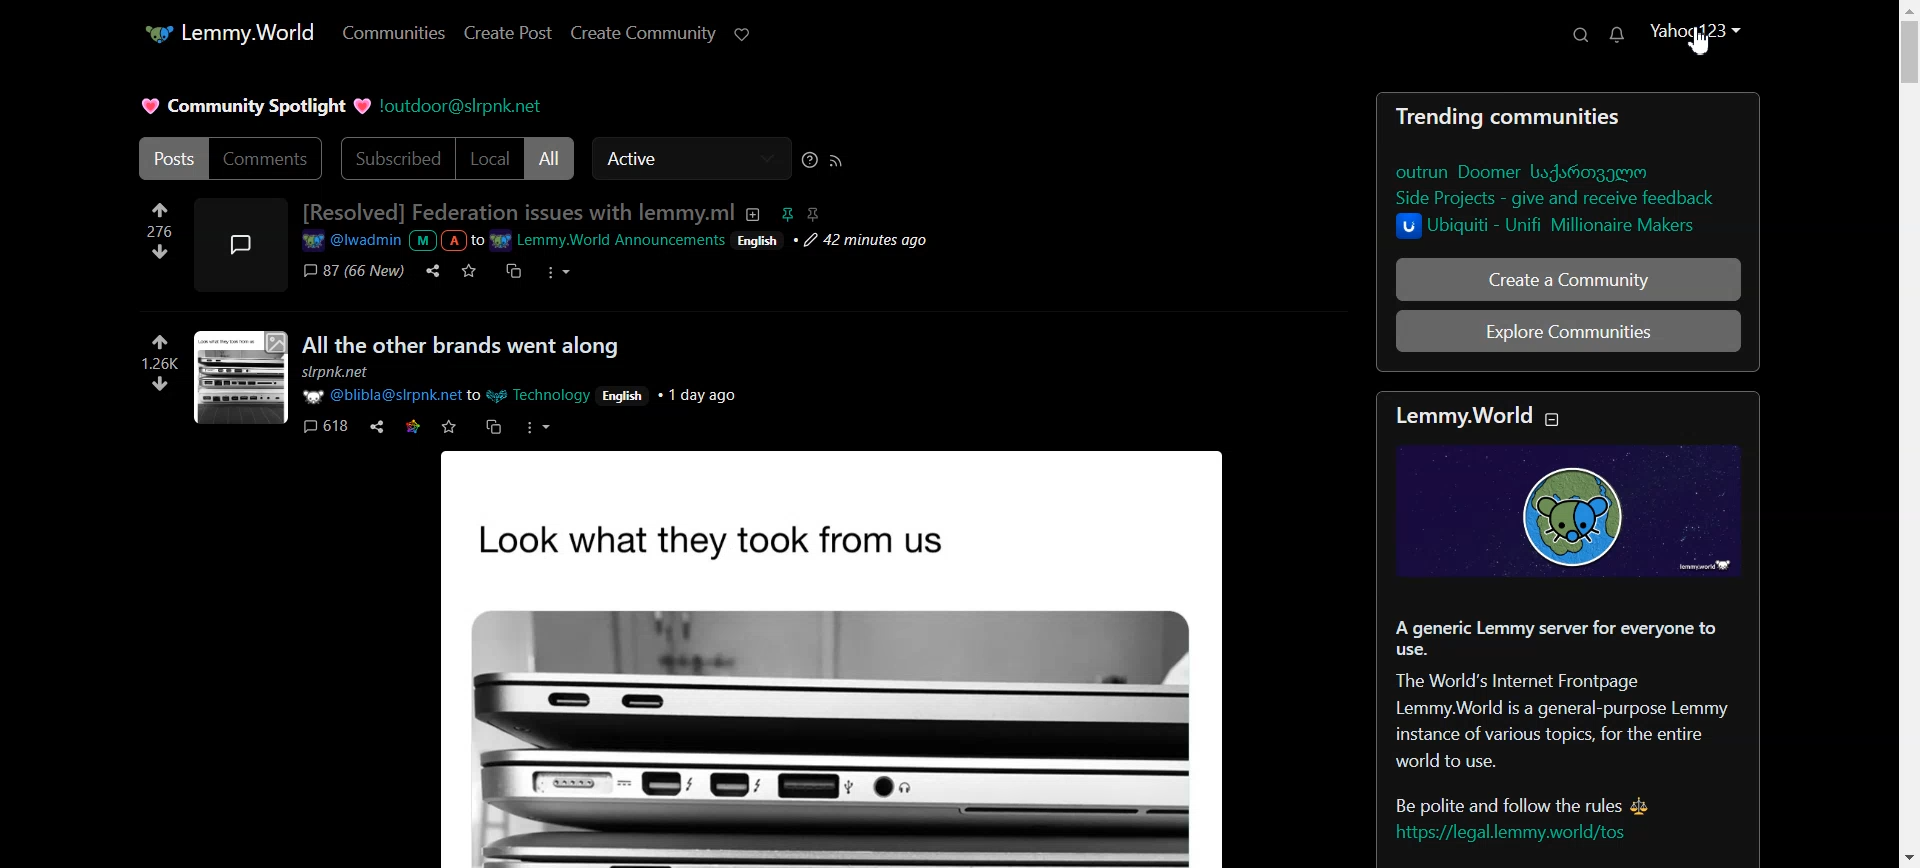  What do you see at coordinates (697, 397) in the screenshot?
I see `1 day ago` at bounding box center [697, 397].